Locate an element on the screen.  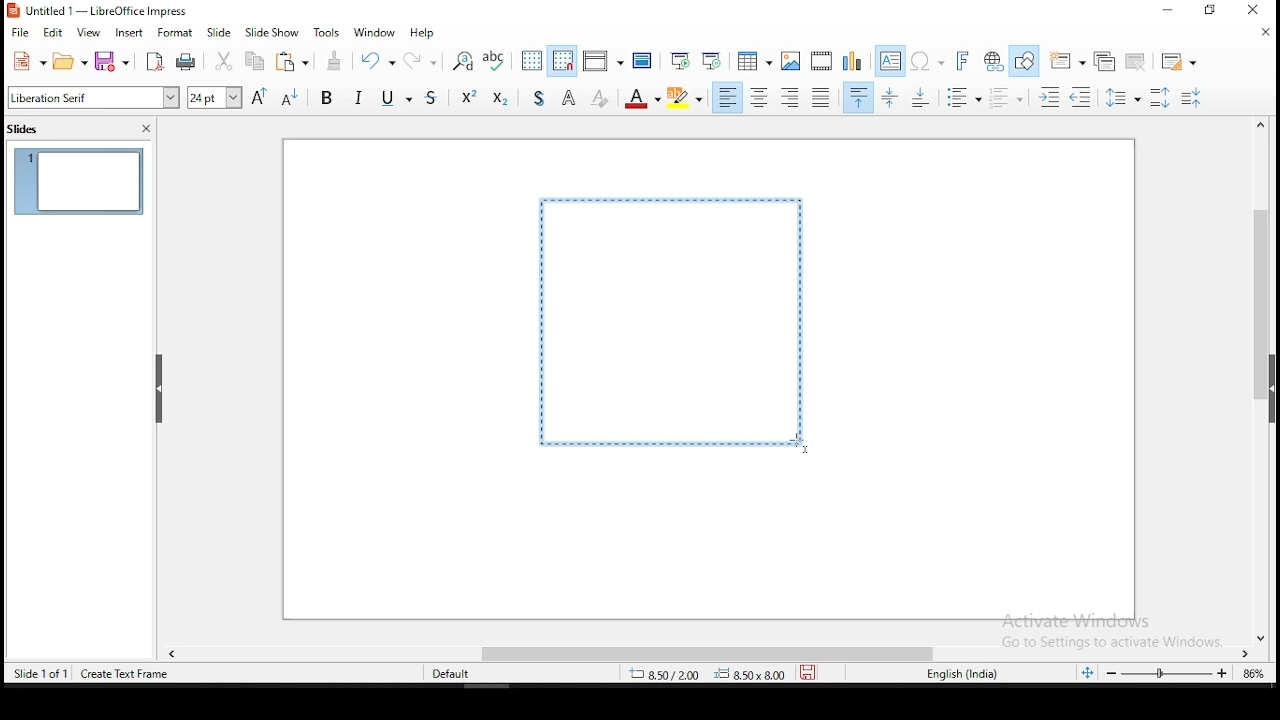
insert hyperlink is located at coordinates (992, 60).